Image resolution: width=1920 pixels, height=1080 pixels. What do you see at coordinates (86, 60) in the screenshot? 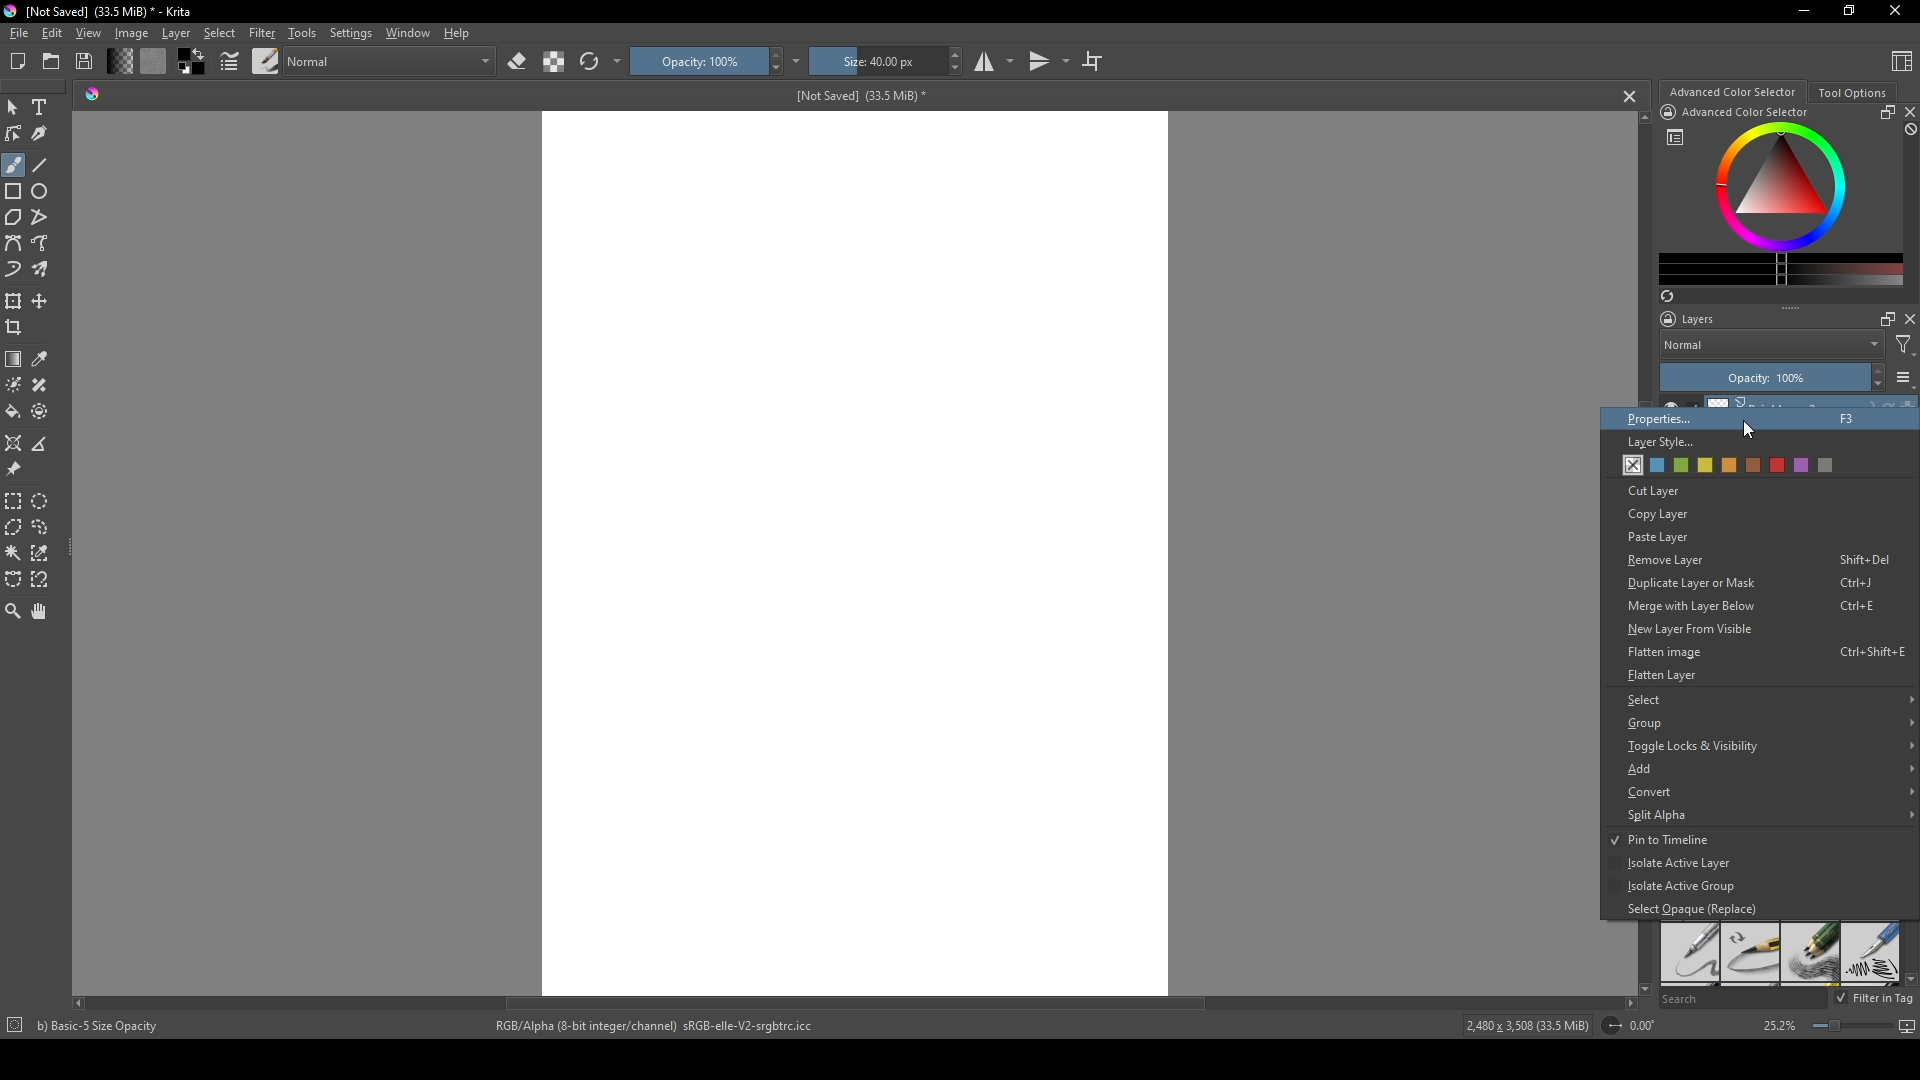
I see `Save` at bounding box center [86, 60].